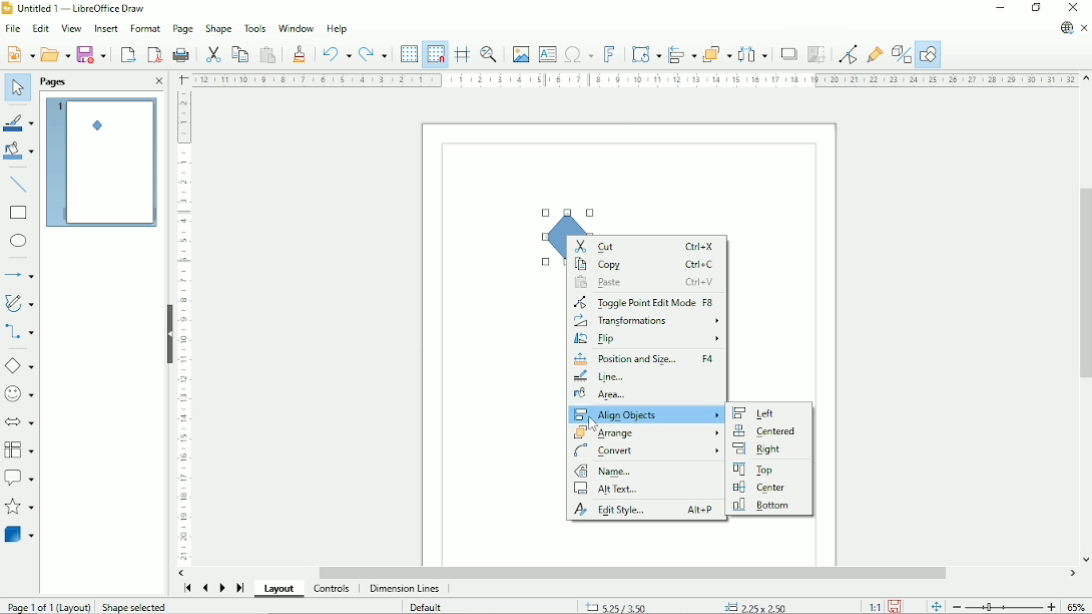 This screenshot has width=1092, height=614. Describe the element at coordinates (688, 606) in the screenshot. I see `Cursor position` at that location.